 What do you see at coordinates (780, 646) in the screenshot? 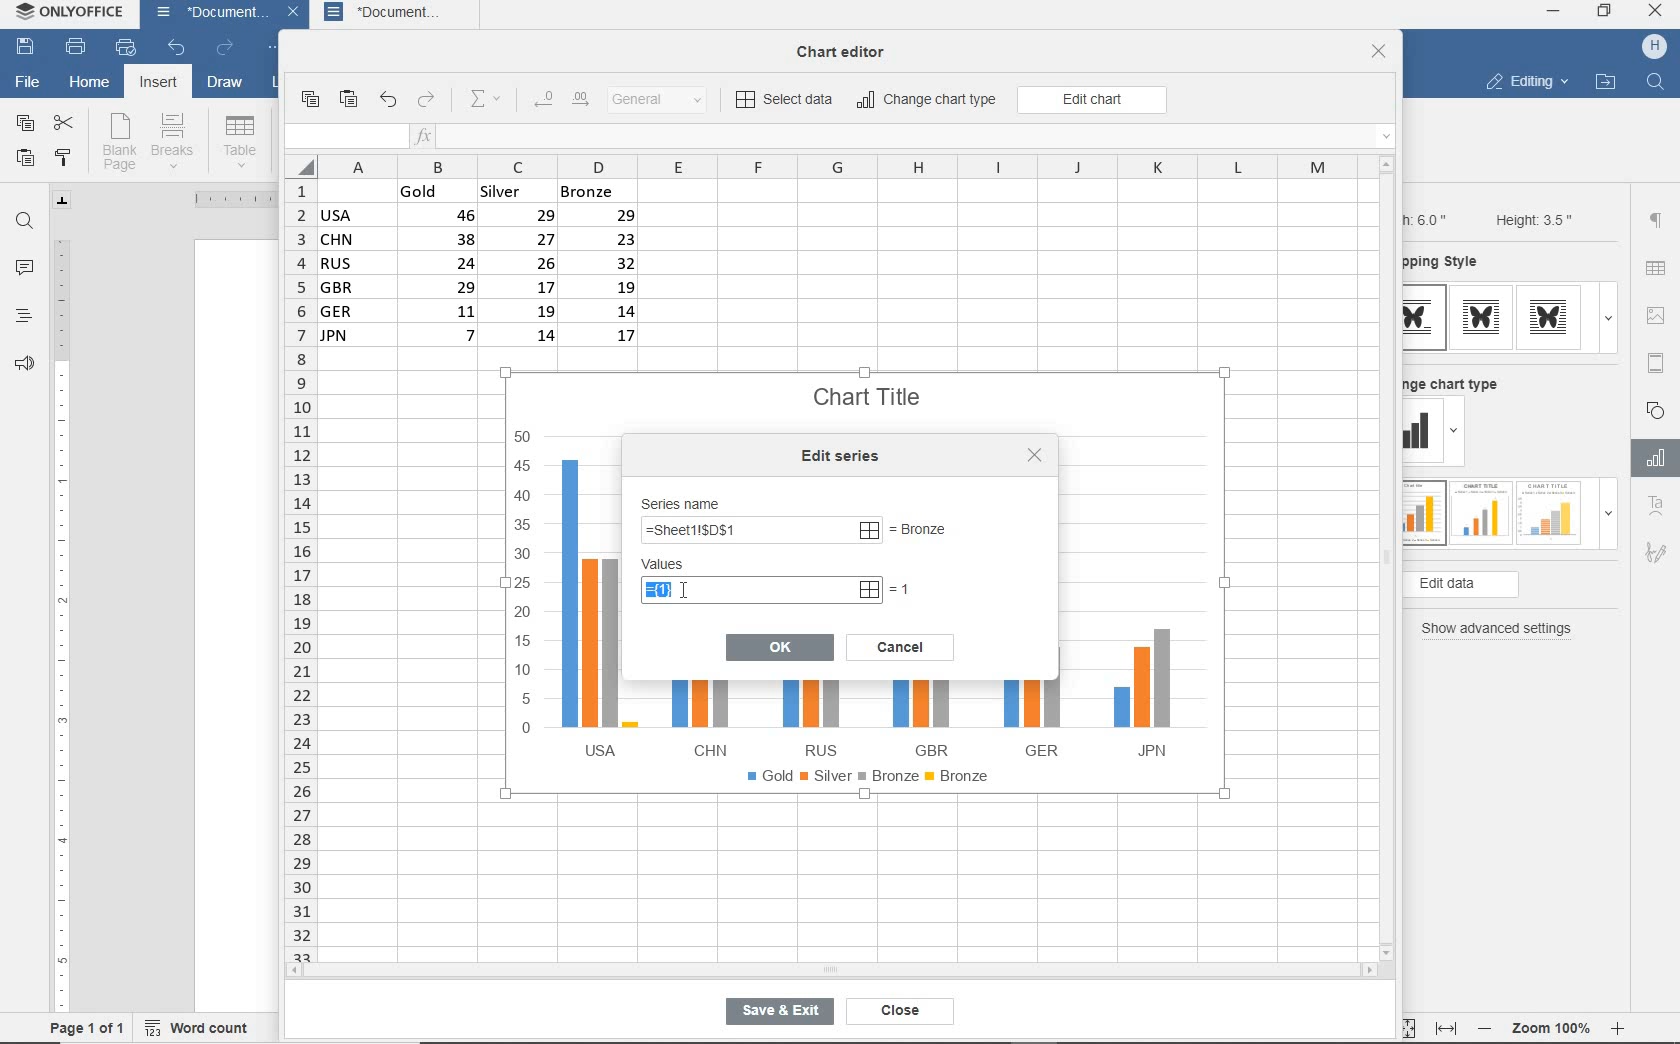
I see `ok` at bounding box center [780, 646].